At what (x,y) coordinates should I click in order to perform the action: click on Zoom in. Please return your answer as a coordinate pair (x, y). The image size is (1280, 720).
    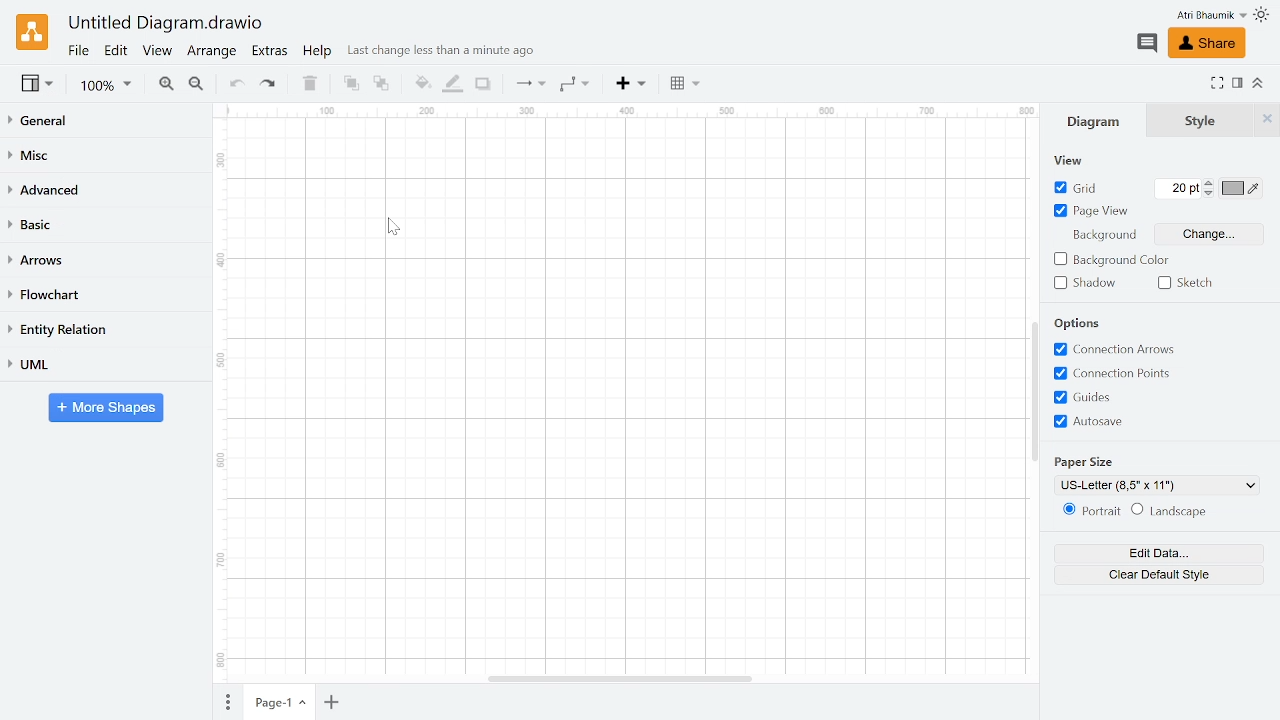
    Looking at the image, I should click on (165, 84).